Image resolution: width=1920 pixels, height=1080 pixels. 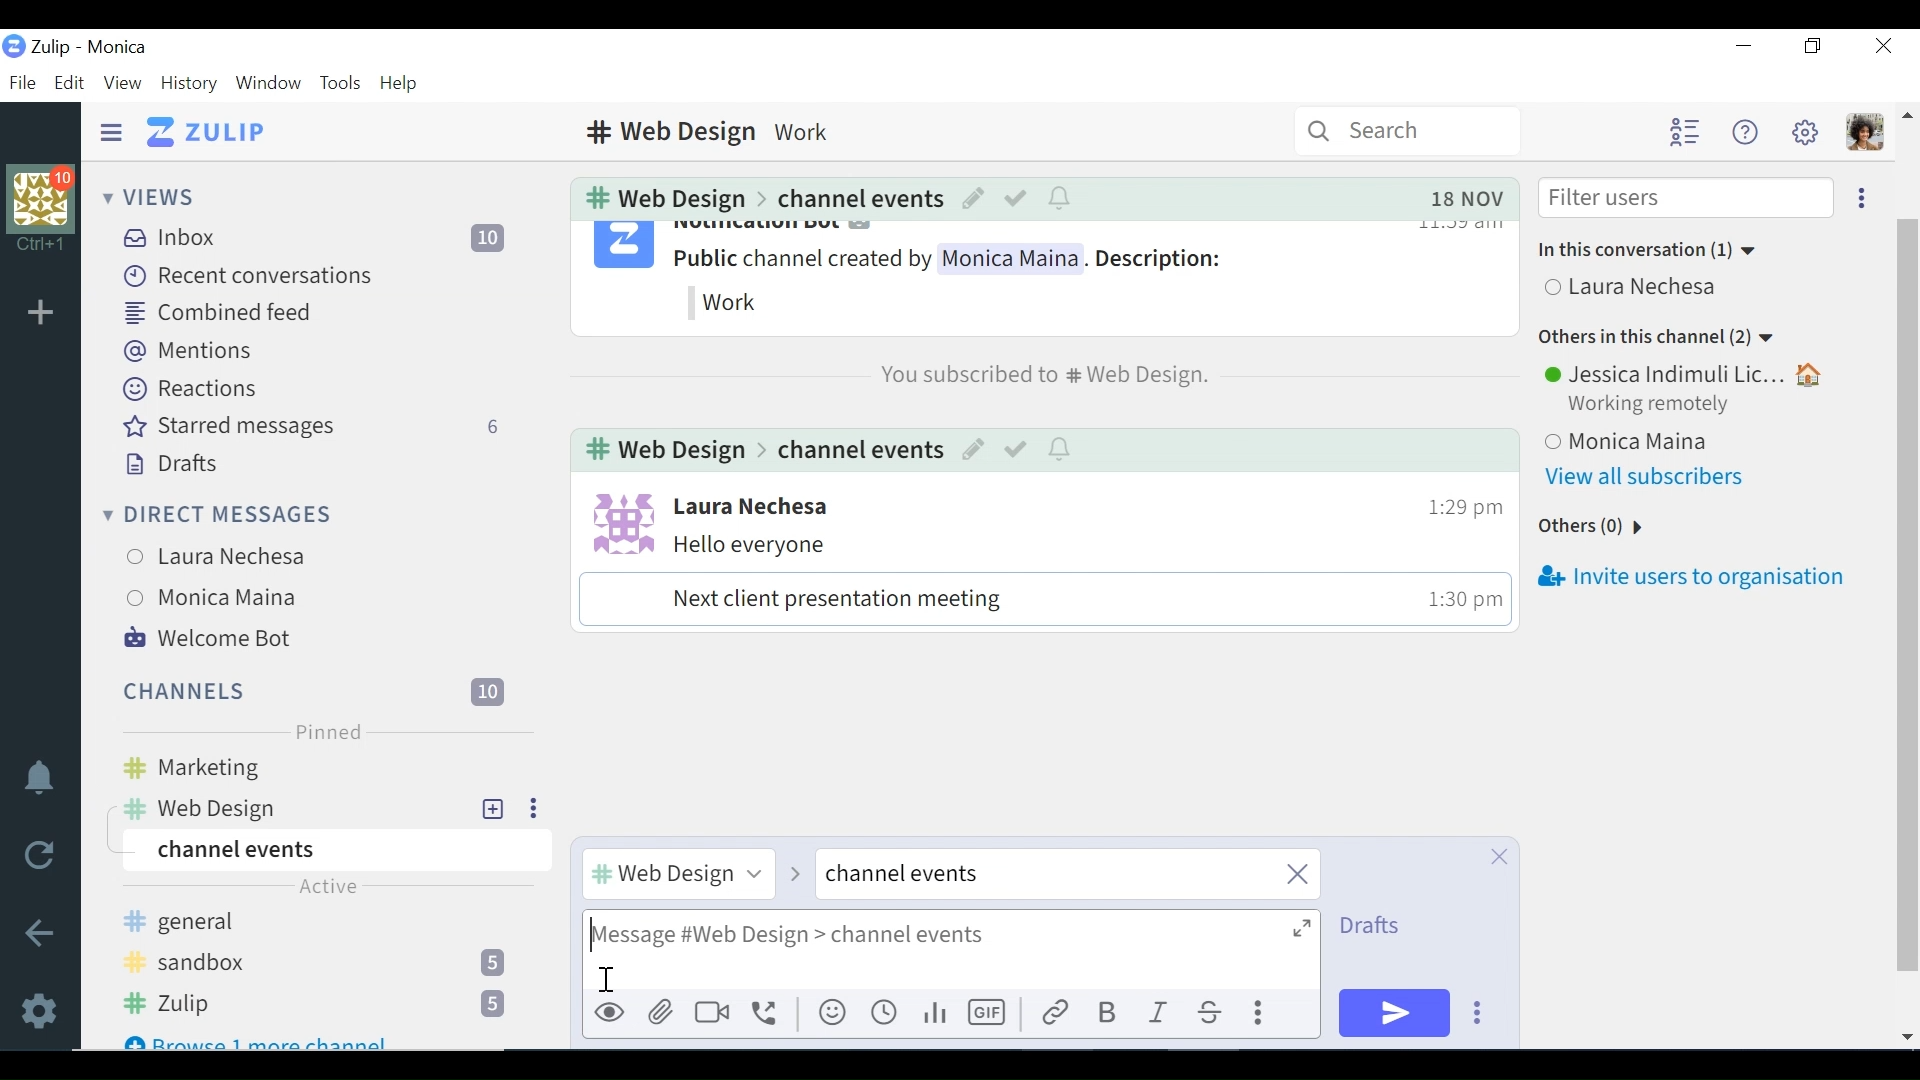 What do you see at coordinates (187, 388) in the screenshot?
I see `Reactions` at bounding box center [187, 388].